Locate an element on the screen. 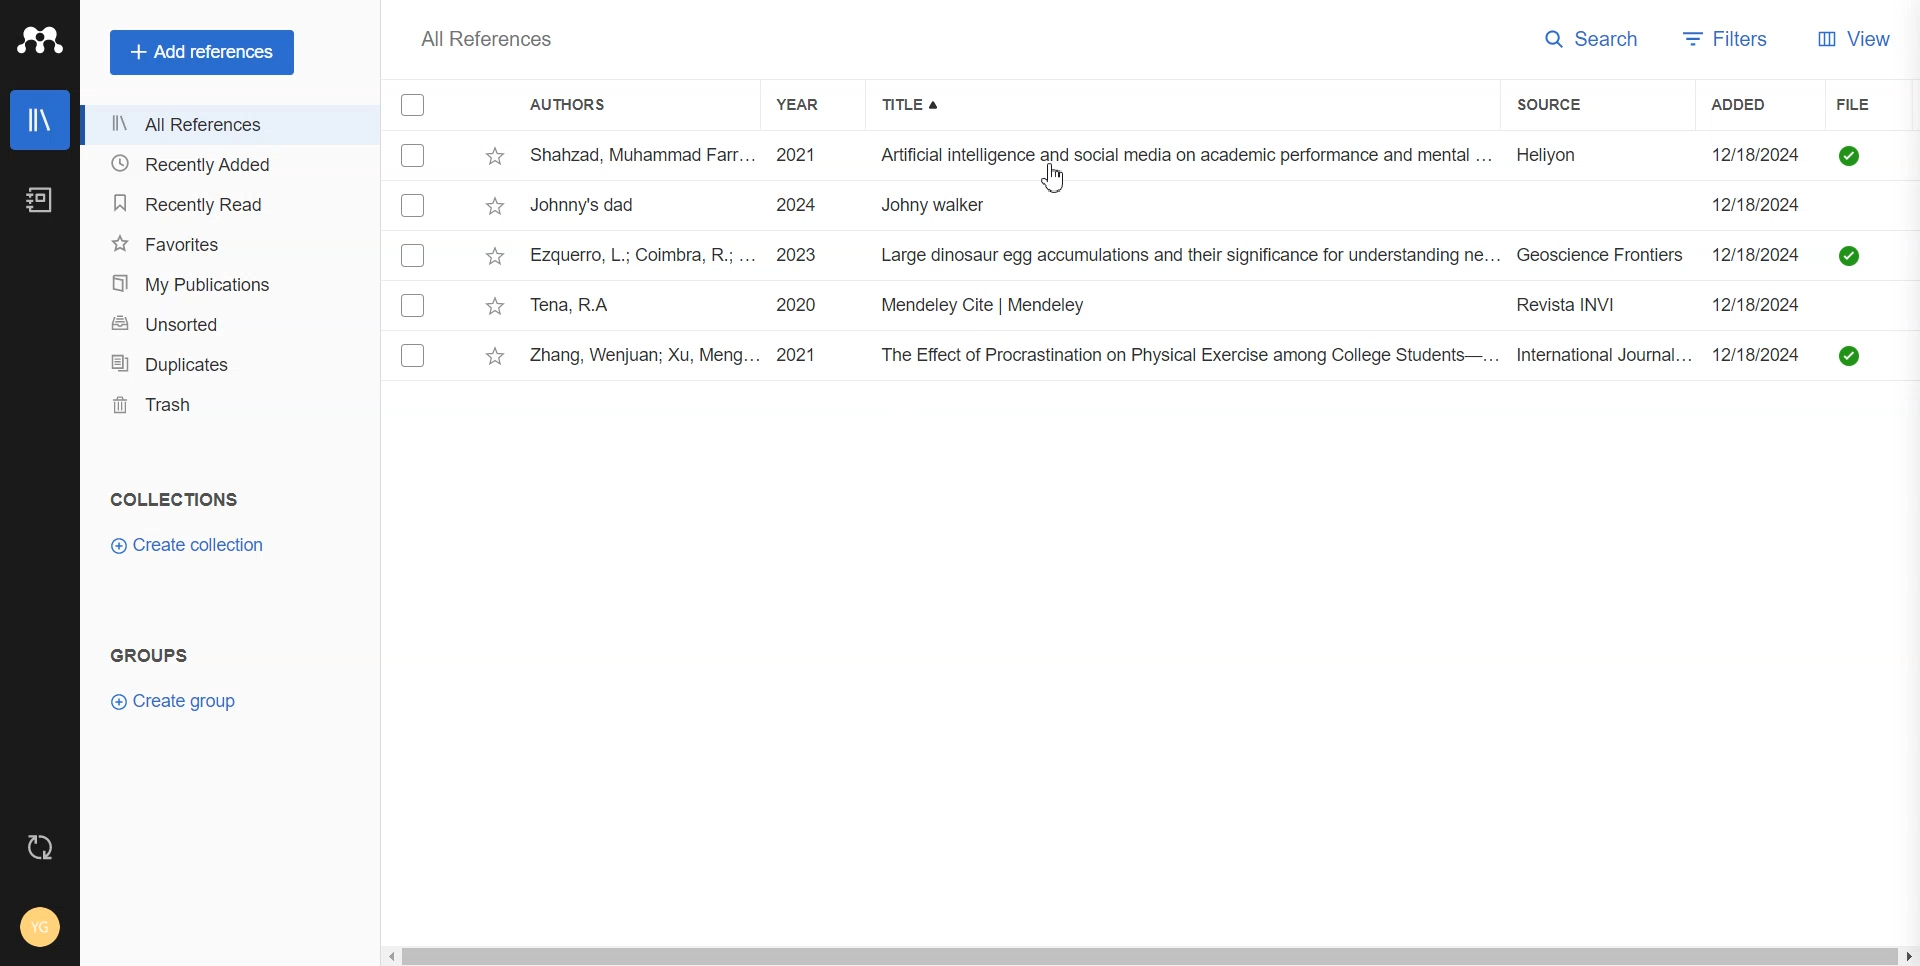  uploaded is located at coordinates (1851, 155).